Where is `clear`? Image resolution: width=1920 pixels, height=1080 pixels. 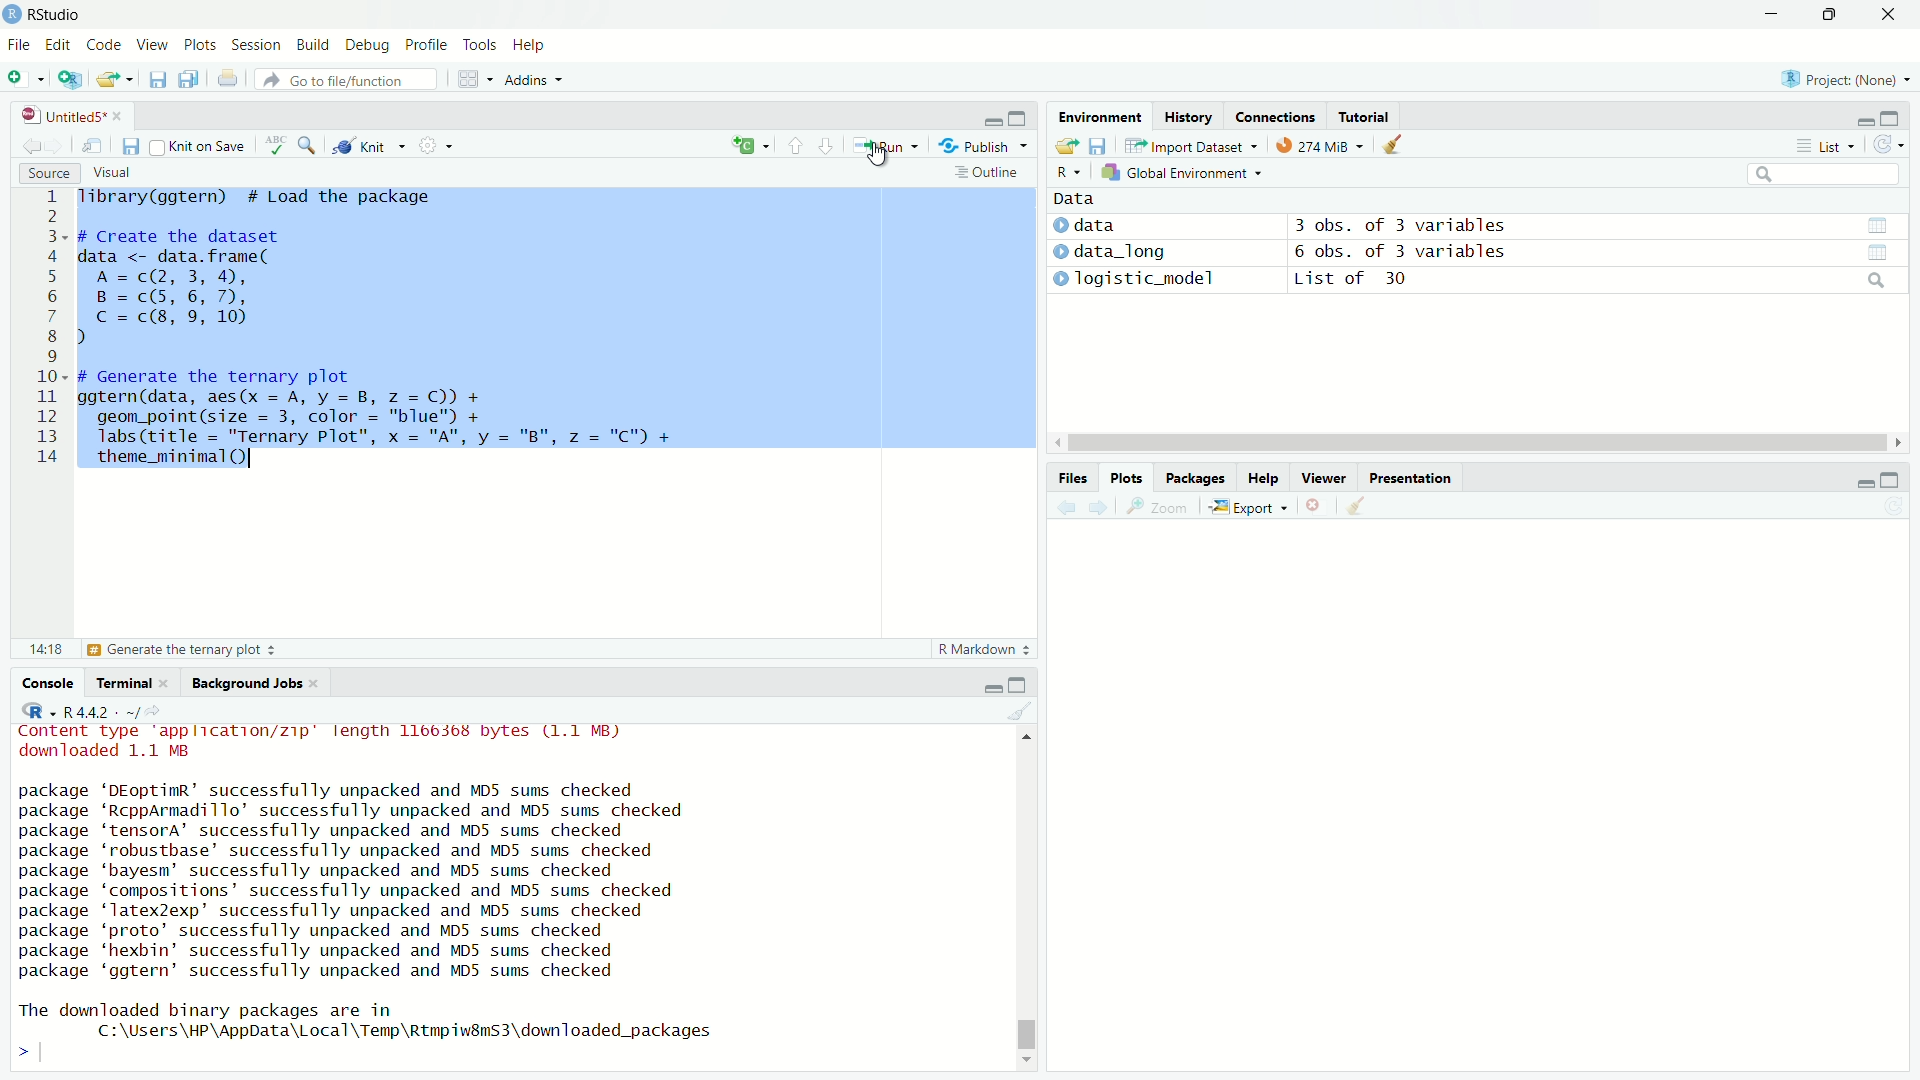
clear is located at coordinates (1404, 148).